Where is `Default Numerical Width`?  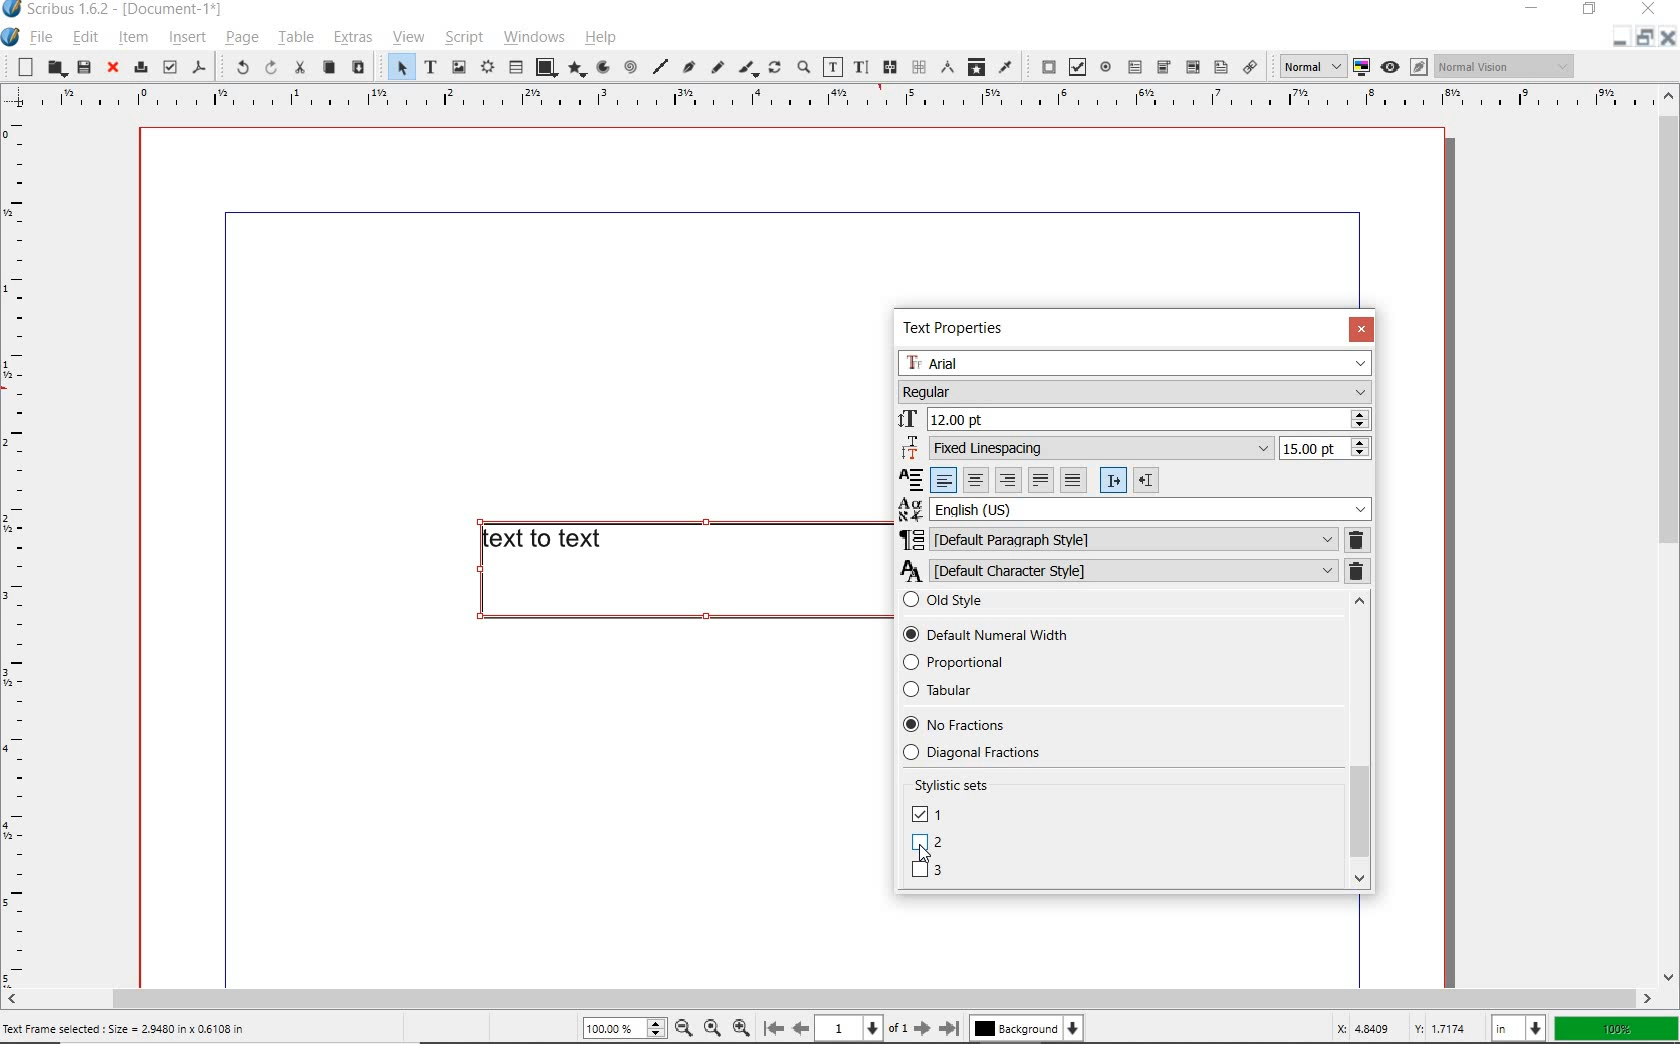
Default Numerical Width is located at coordinates (981, 635).